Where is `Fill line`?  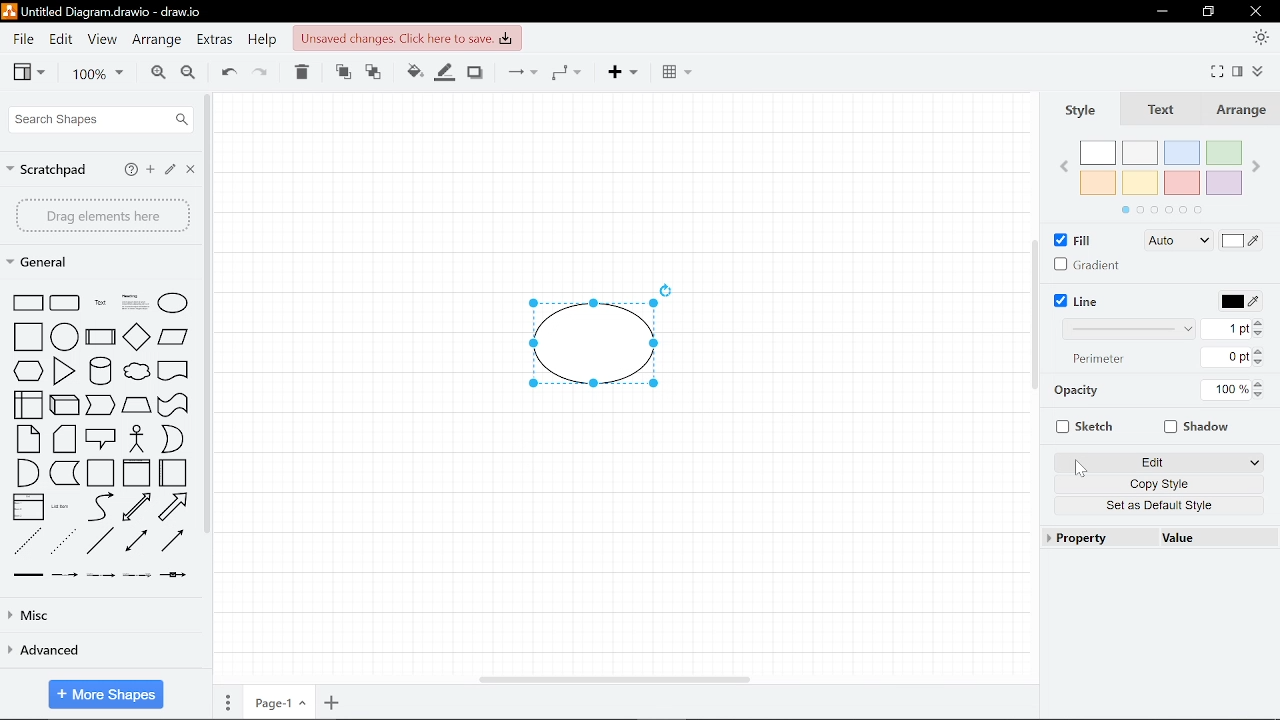
Fill line is located at coordinates (442, 71).